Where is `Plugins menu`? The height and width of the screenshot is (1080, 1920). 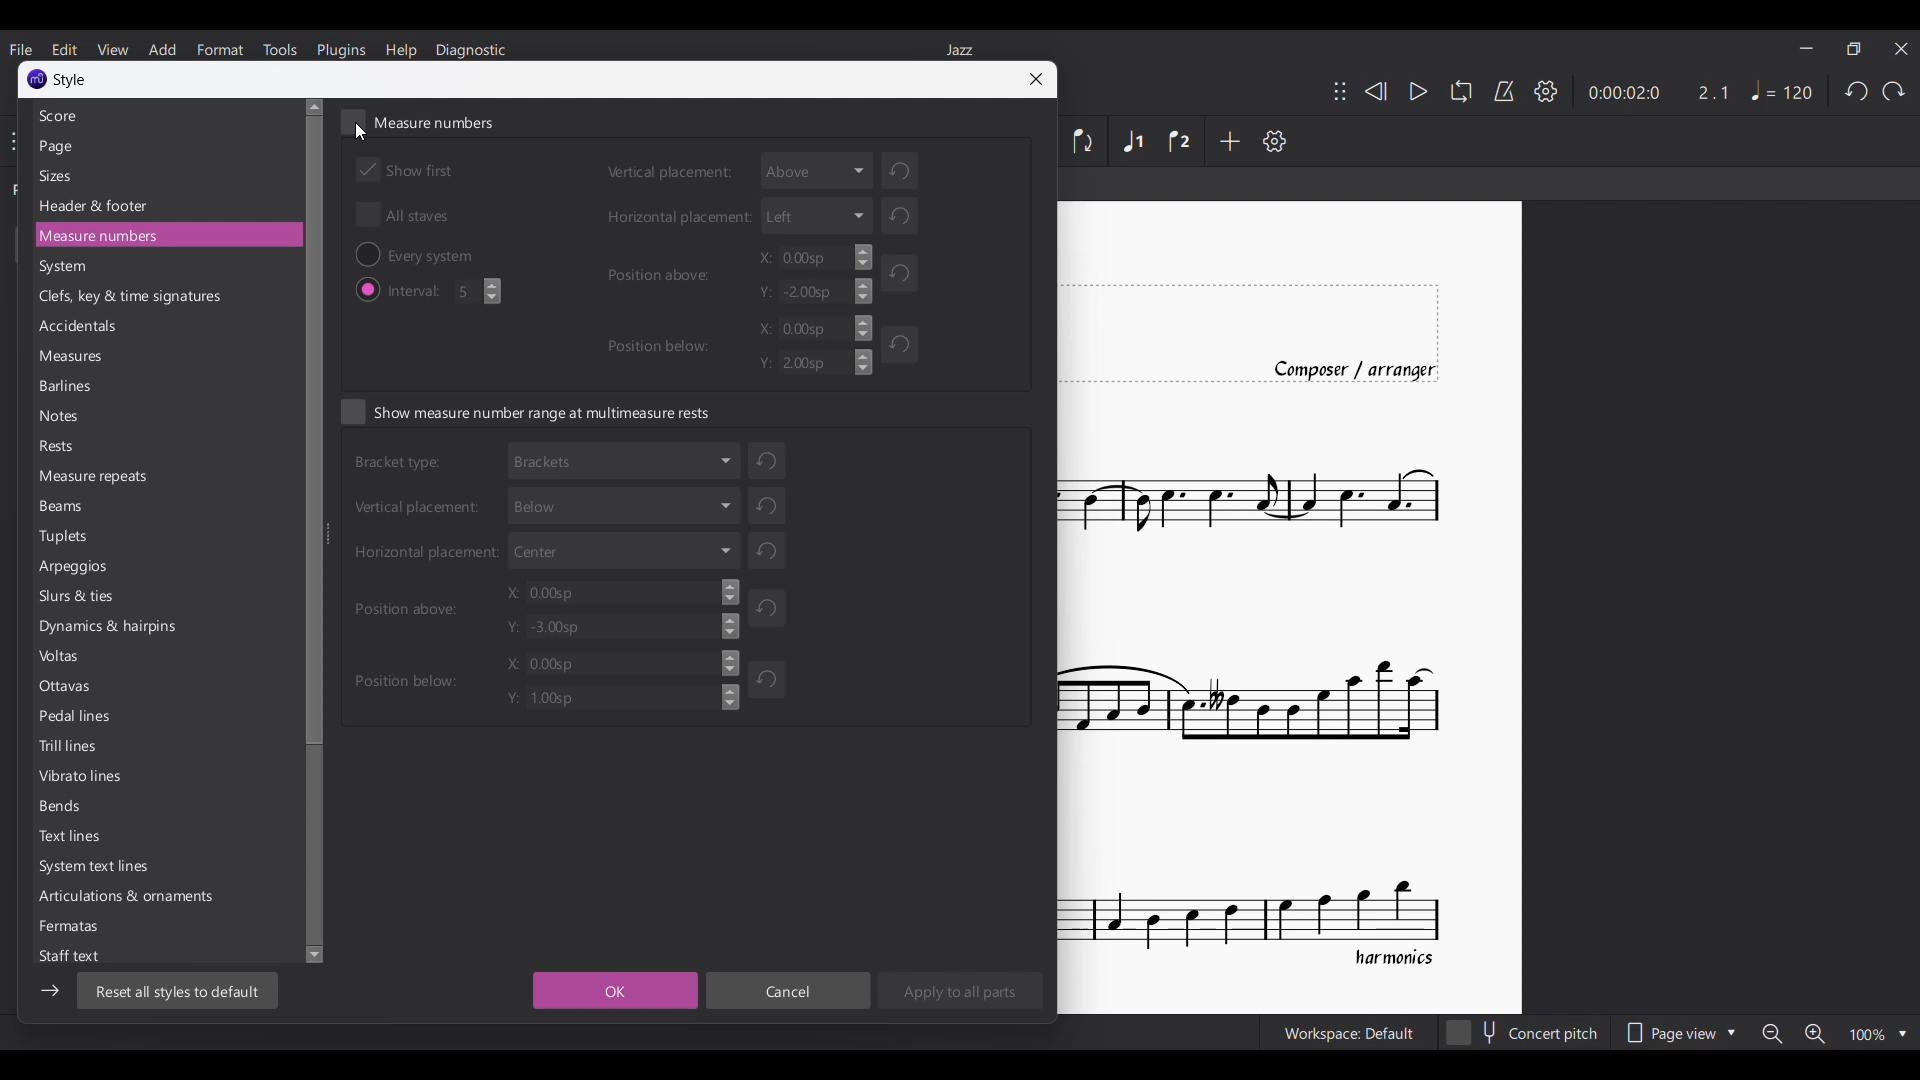
Plugins menu is located at coordinates (341, 50).